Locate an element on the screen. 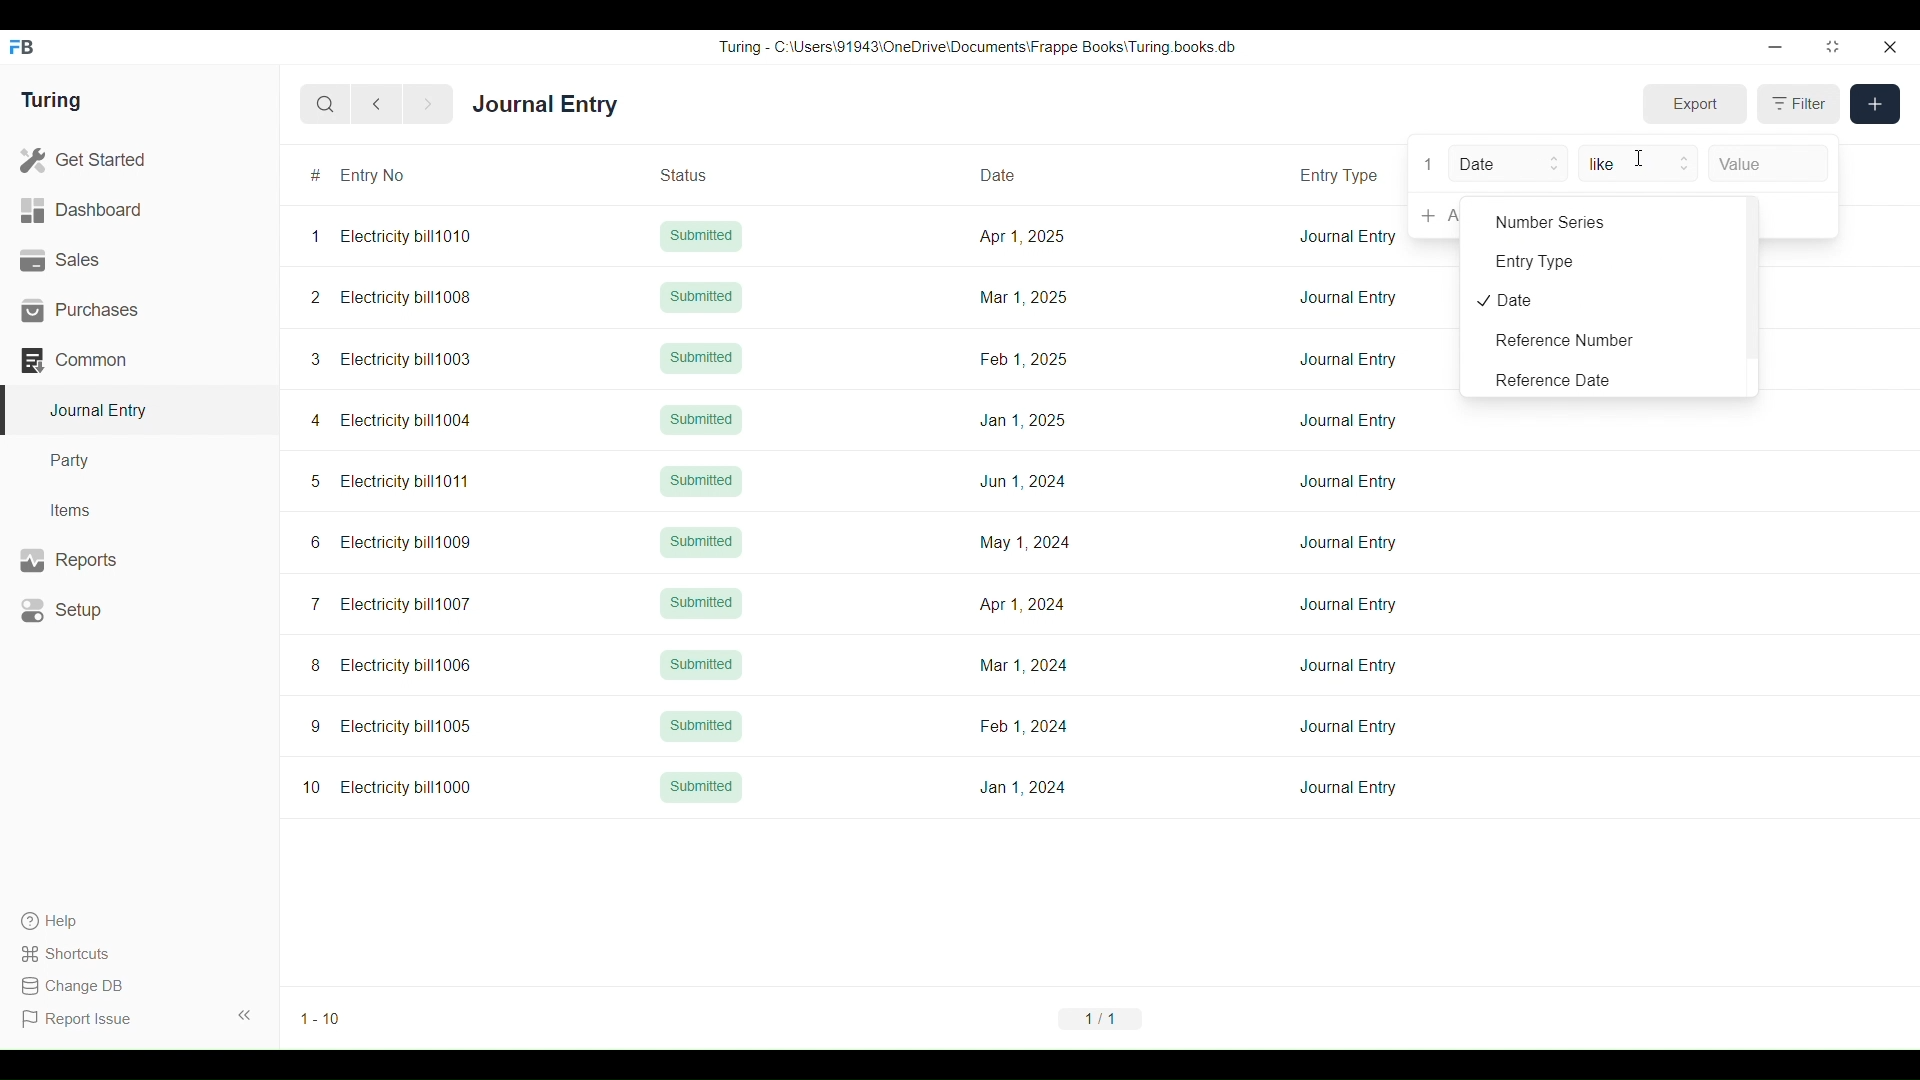 The width and height of the screenshot is (1920, 1080). Items is located at coordinates (140, 511).